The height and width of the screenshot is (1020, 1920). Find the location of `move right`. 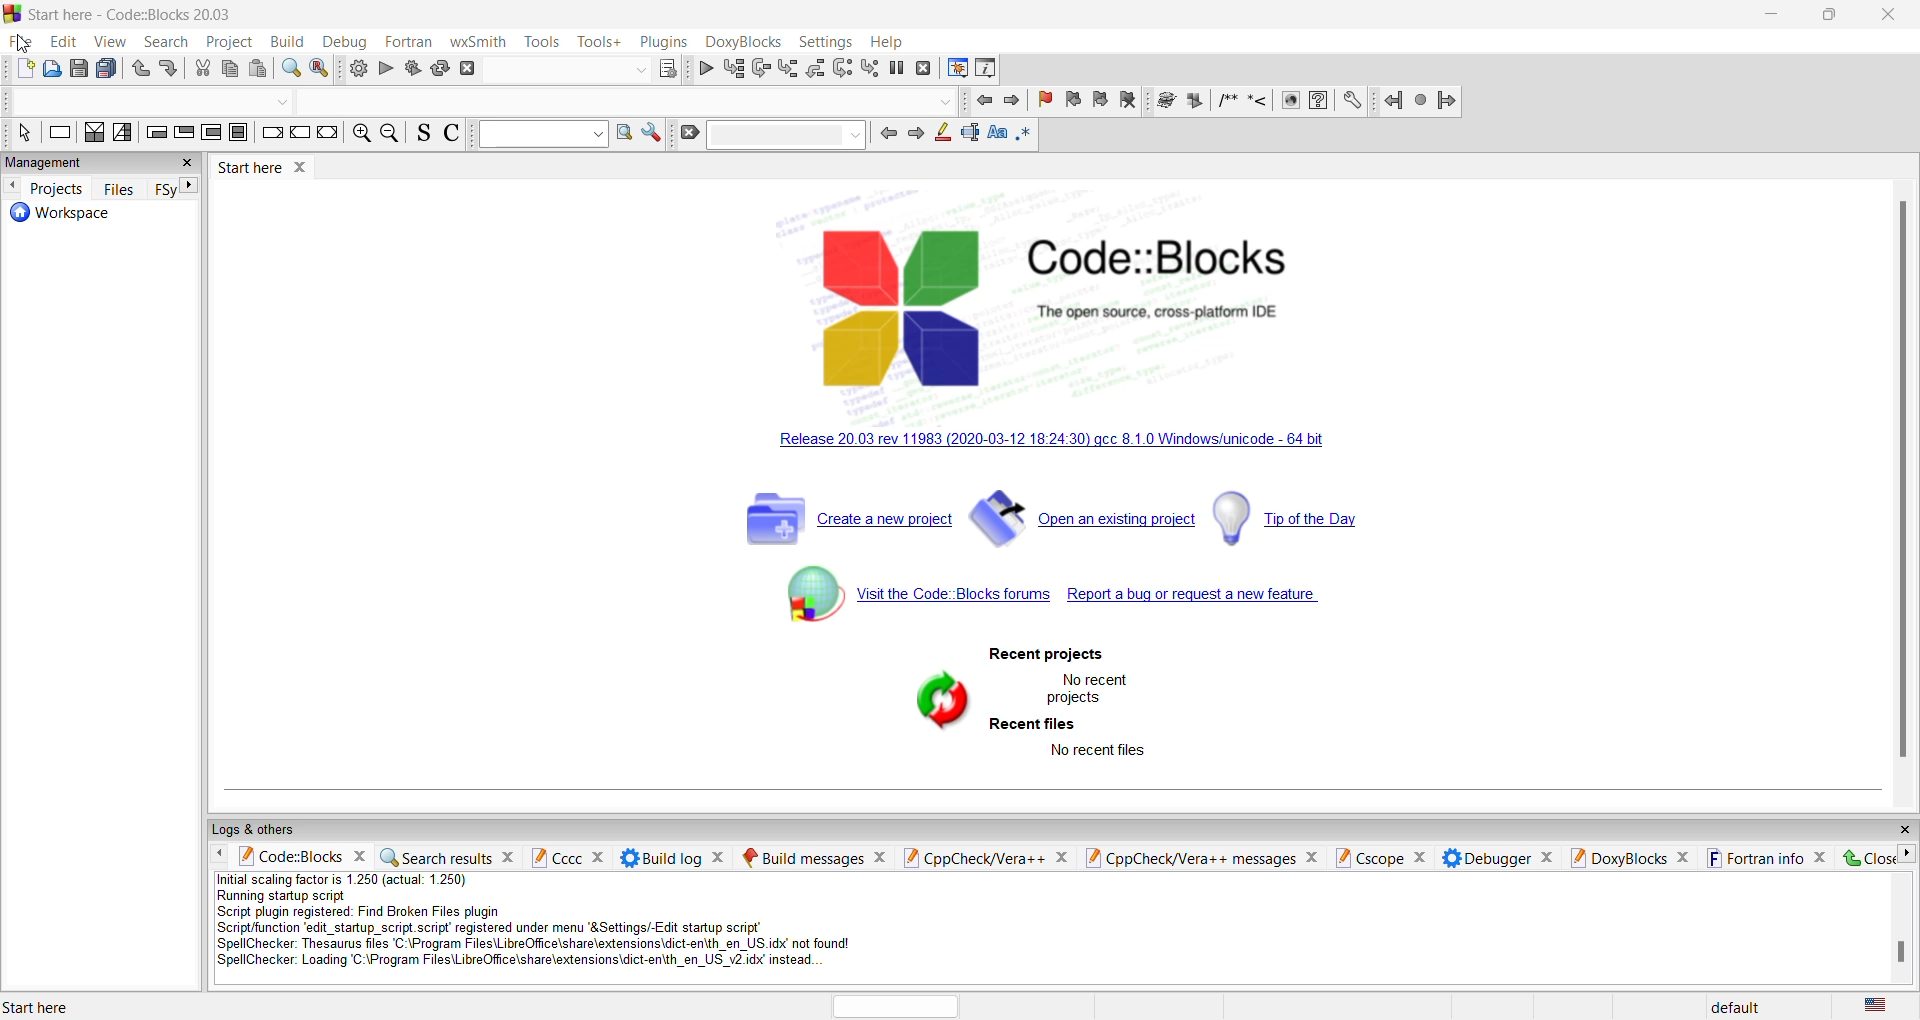

move right is located at coordinates (190, 185).